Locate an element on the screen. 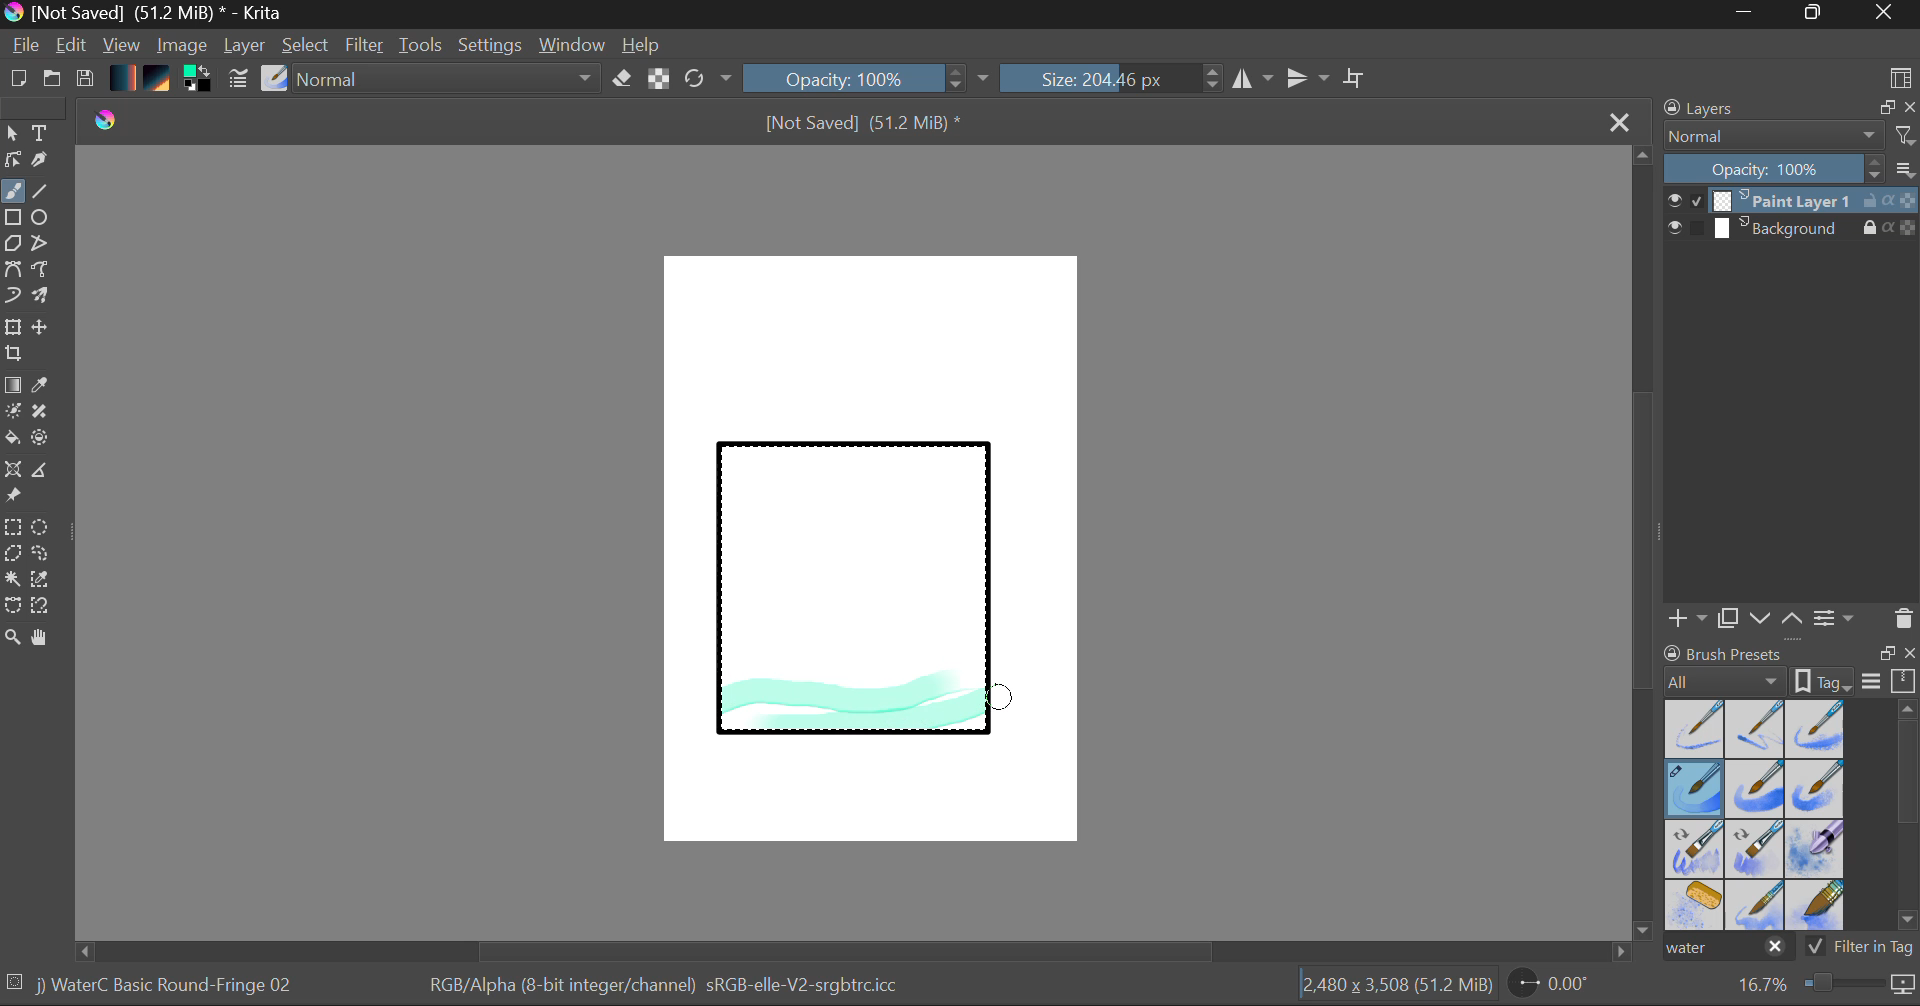 Image resolution: width=1920 pixels, height=1006 pixels. Brush Selected is located at coordinates (168, 987).